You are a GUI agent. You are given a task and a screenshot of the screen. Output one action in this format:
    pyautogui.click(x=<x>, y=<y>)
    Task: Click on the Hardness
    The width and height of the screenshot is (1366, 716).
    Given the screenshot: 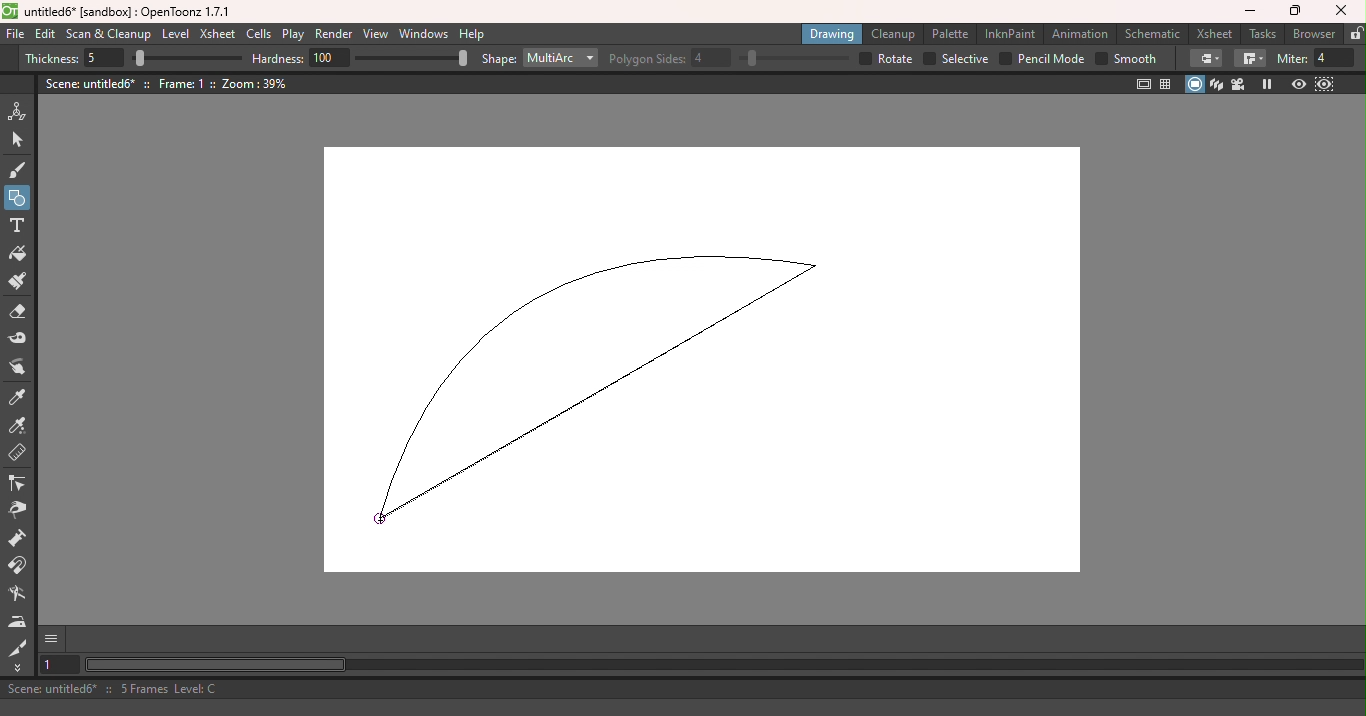 What is the action you would take?
    pyautogui.click(x=302, y=58)
    